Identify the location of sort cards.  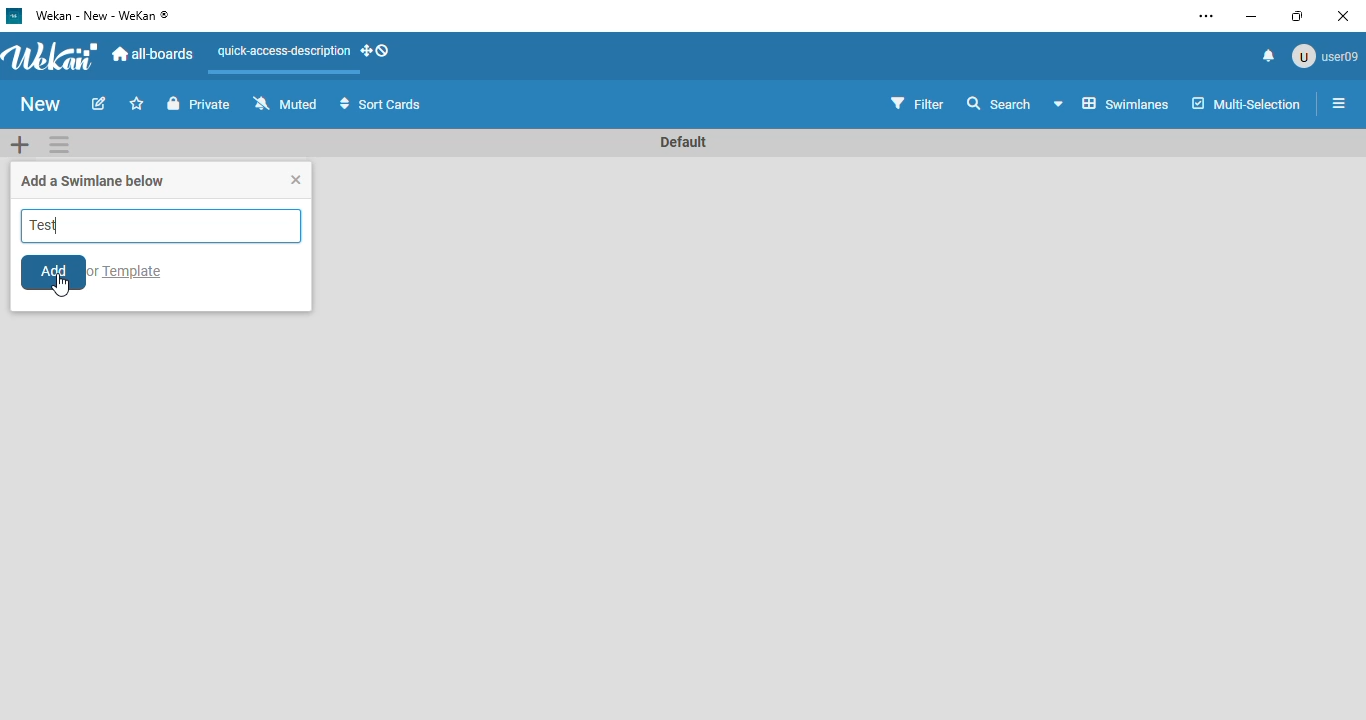
(380, 103).